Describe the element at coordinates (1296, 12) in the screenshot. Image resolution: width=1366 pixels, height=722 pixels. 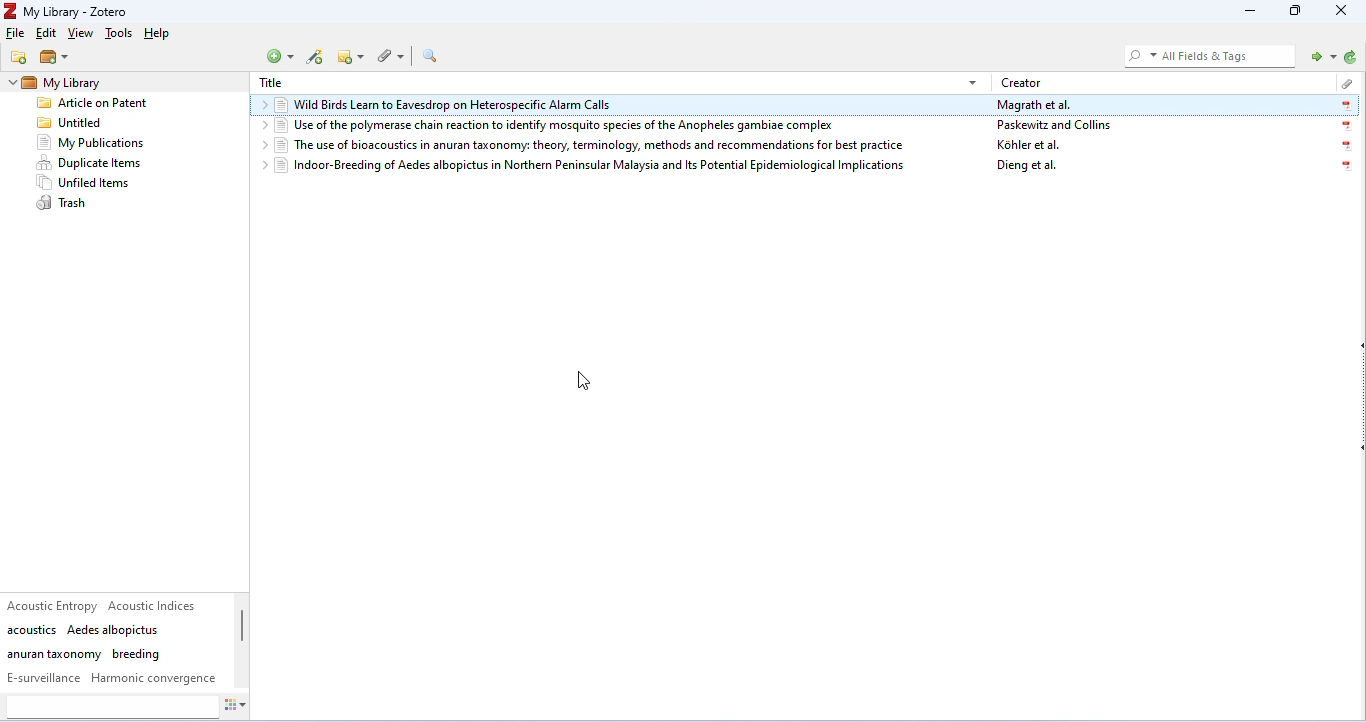
I see `maximize` at that location.